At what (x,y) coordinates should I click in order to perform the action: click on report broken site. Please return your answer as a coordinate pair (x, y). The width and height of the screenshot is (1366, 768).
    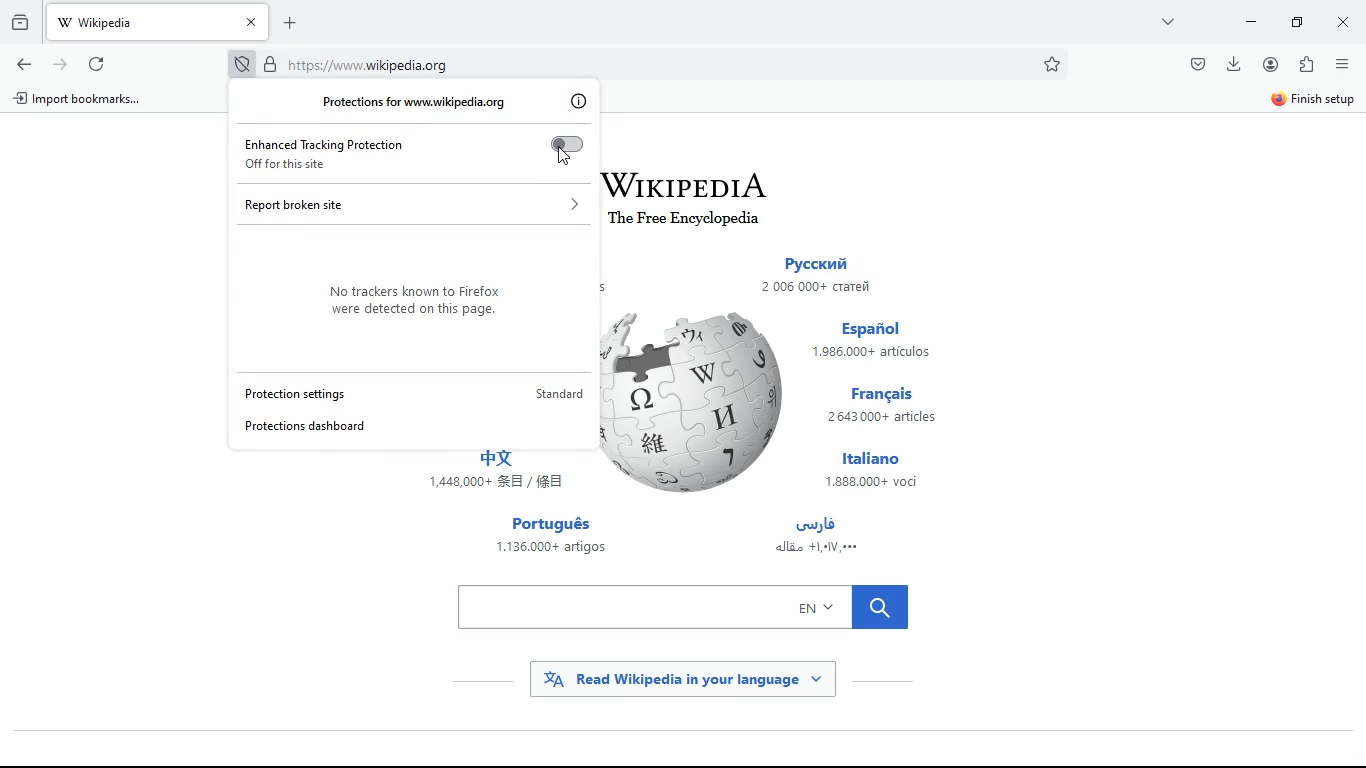
    Looking at the image, I should click on (412, 206).